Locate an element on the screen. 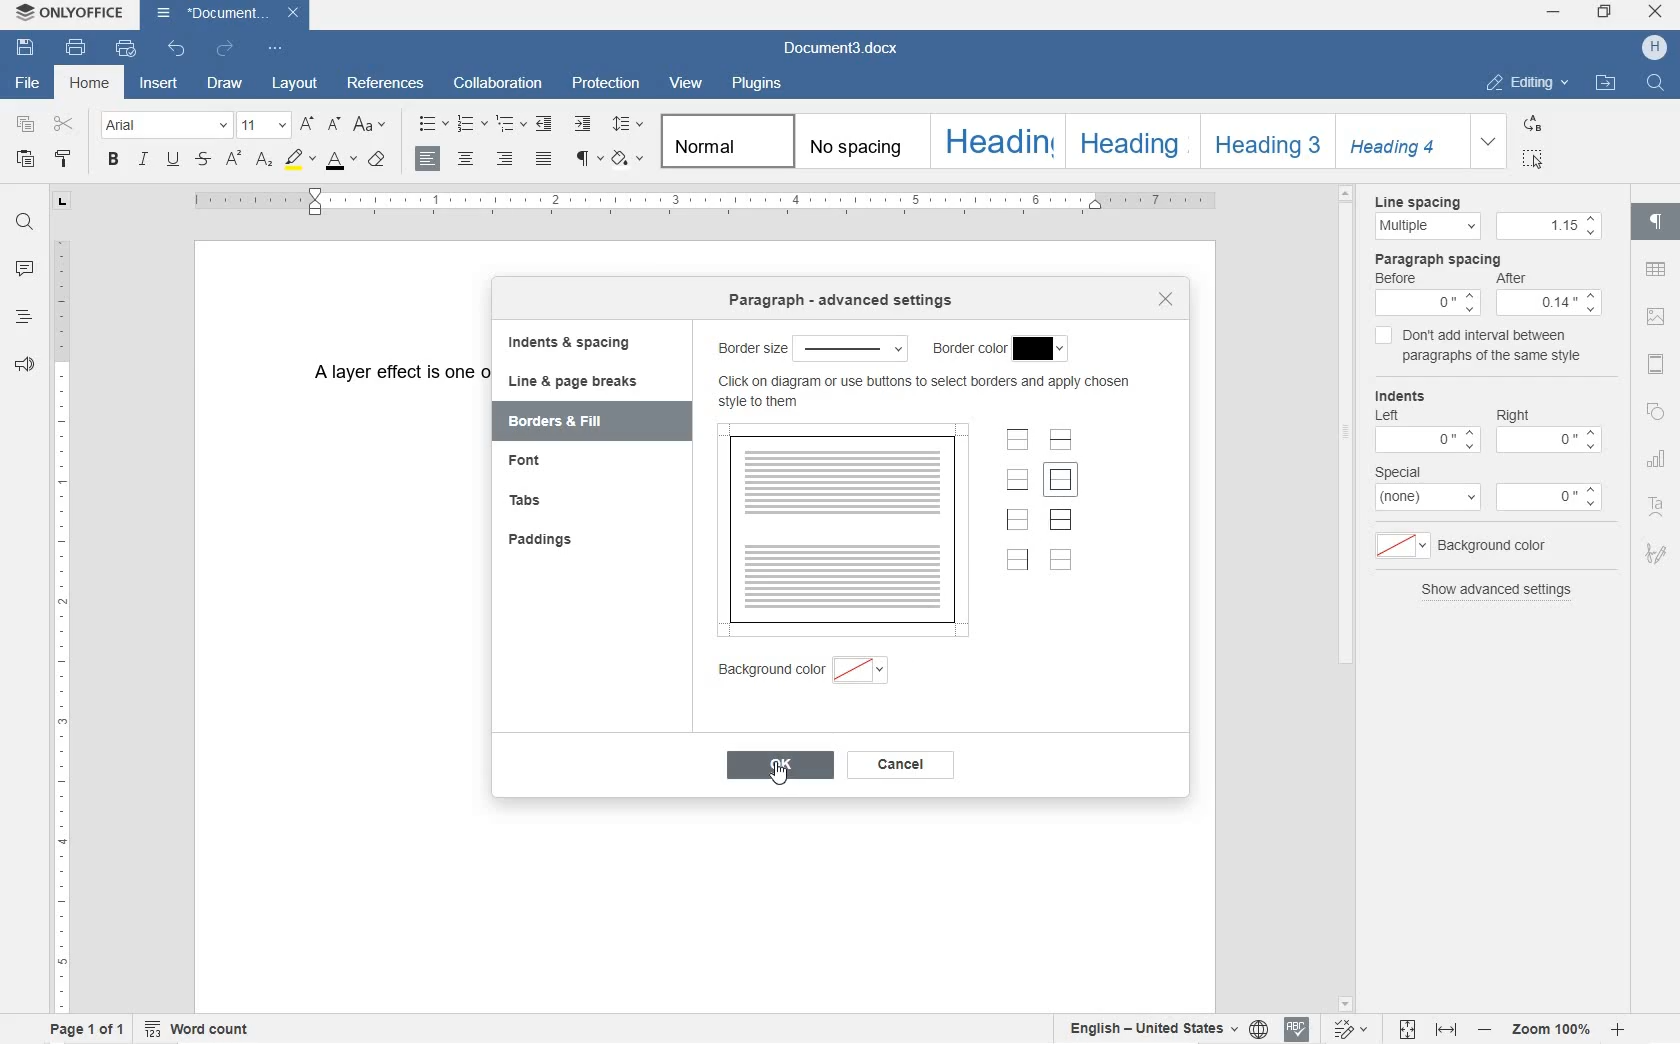  PARAGRAPH LINE SPACING is located at coordinates (628, 125).